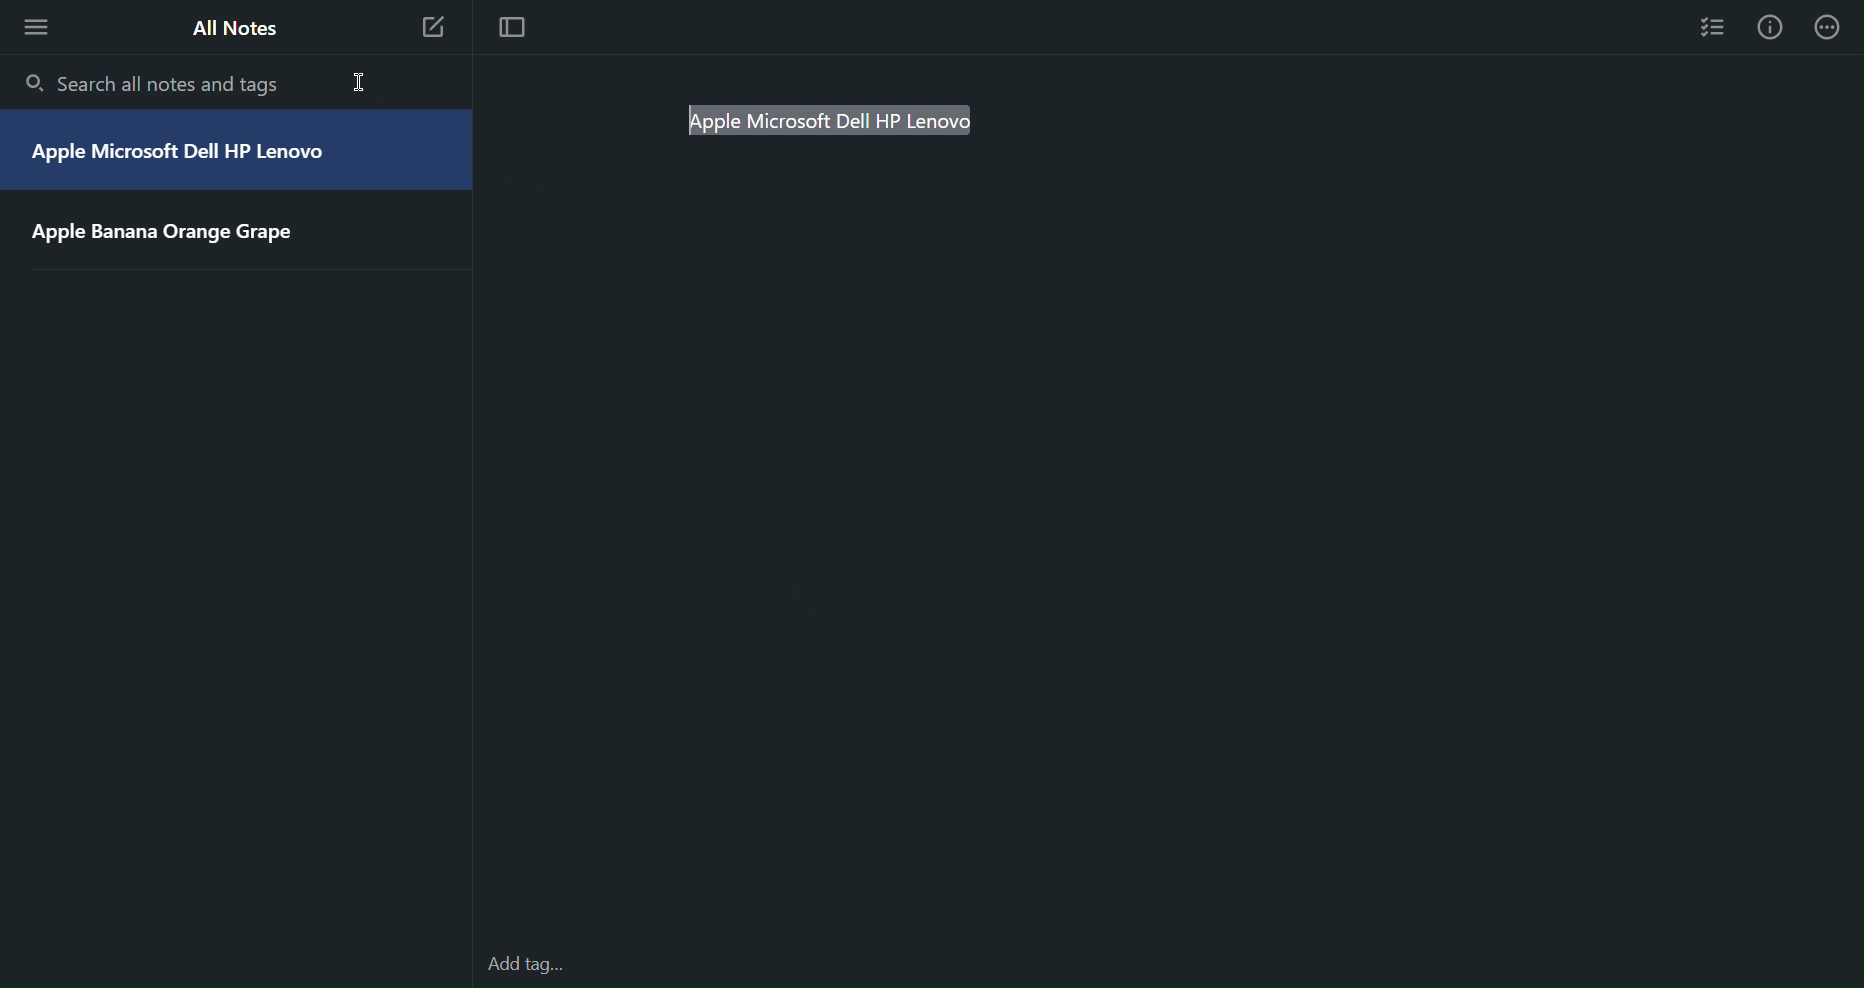  What do you see at coordinates (178, 150) in the screenshot?
I see `Apple Microsoft Dell HP Lenovo` at bounding box center [178, 150].